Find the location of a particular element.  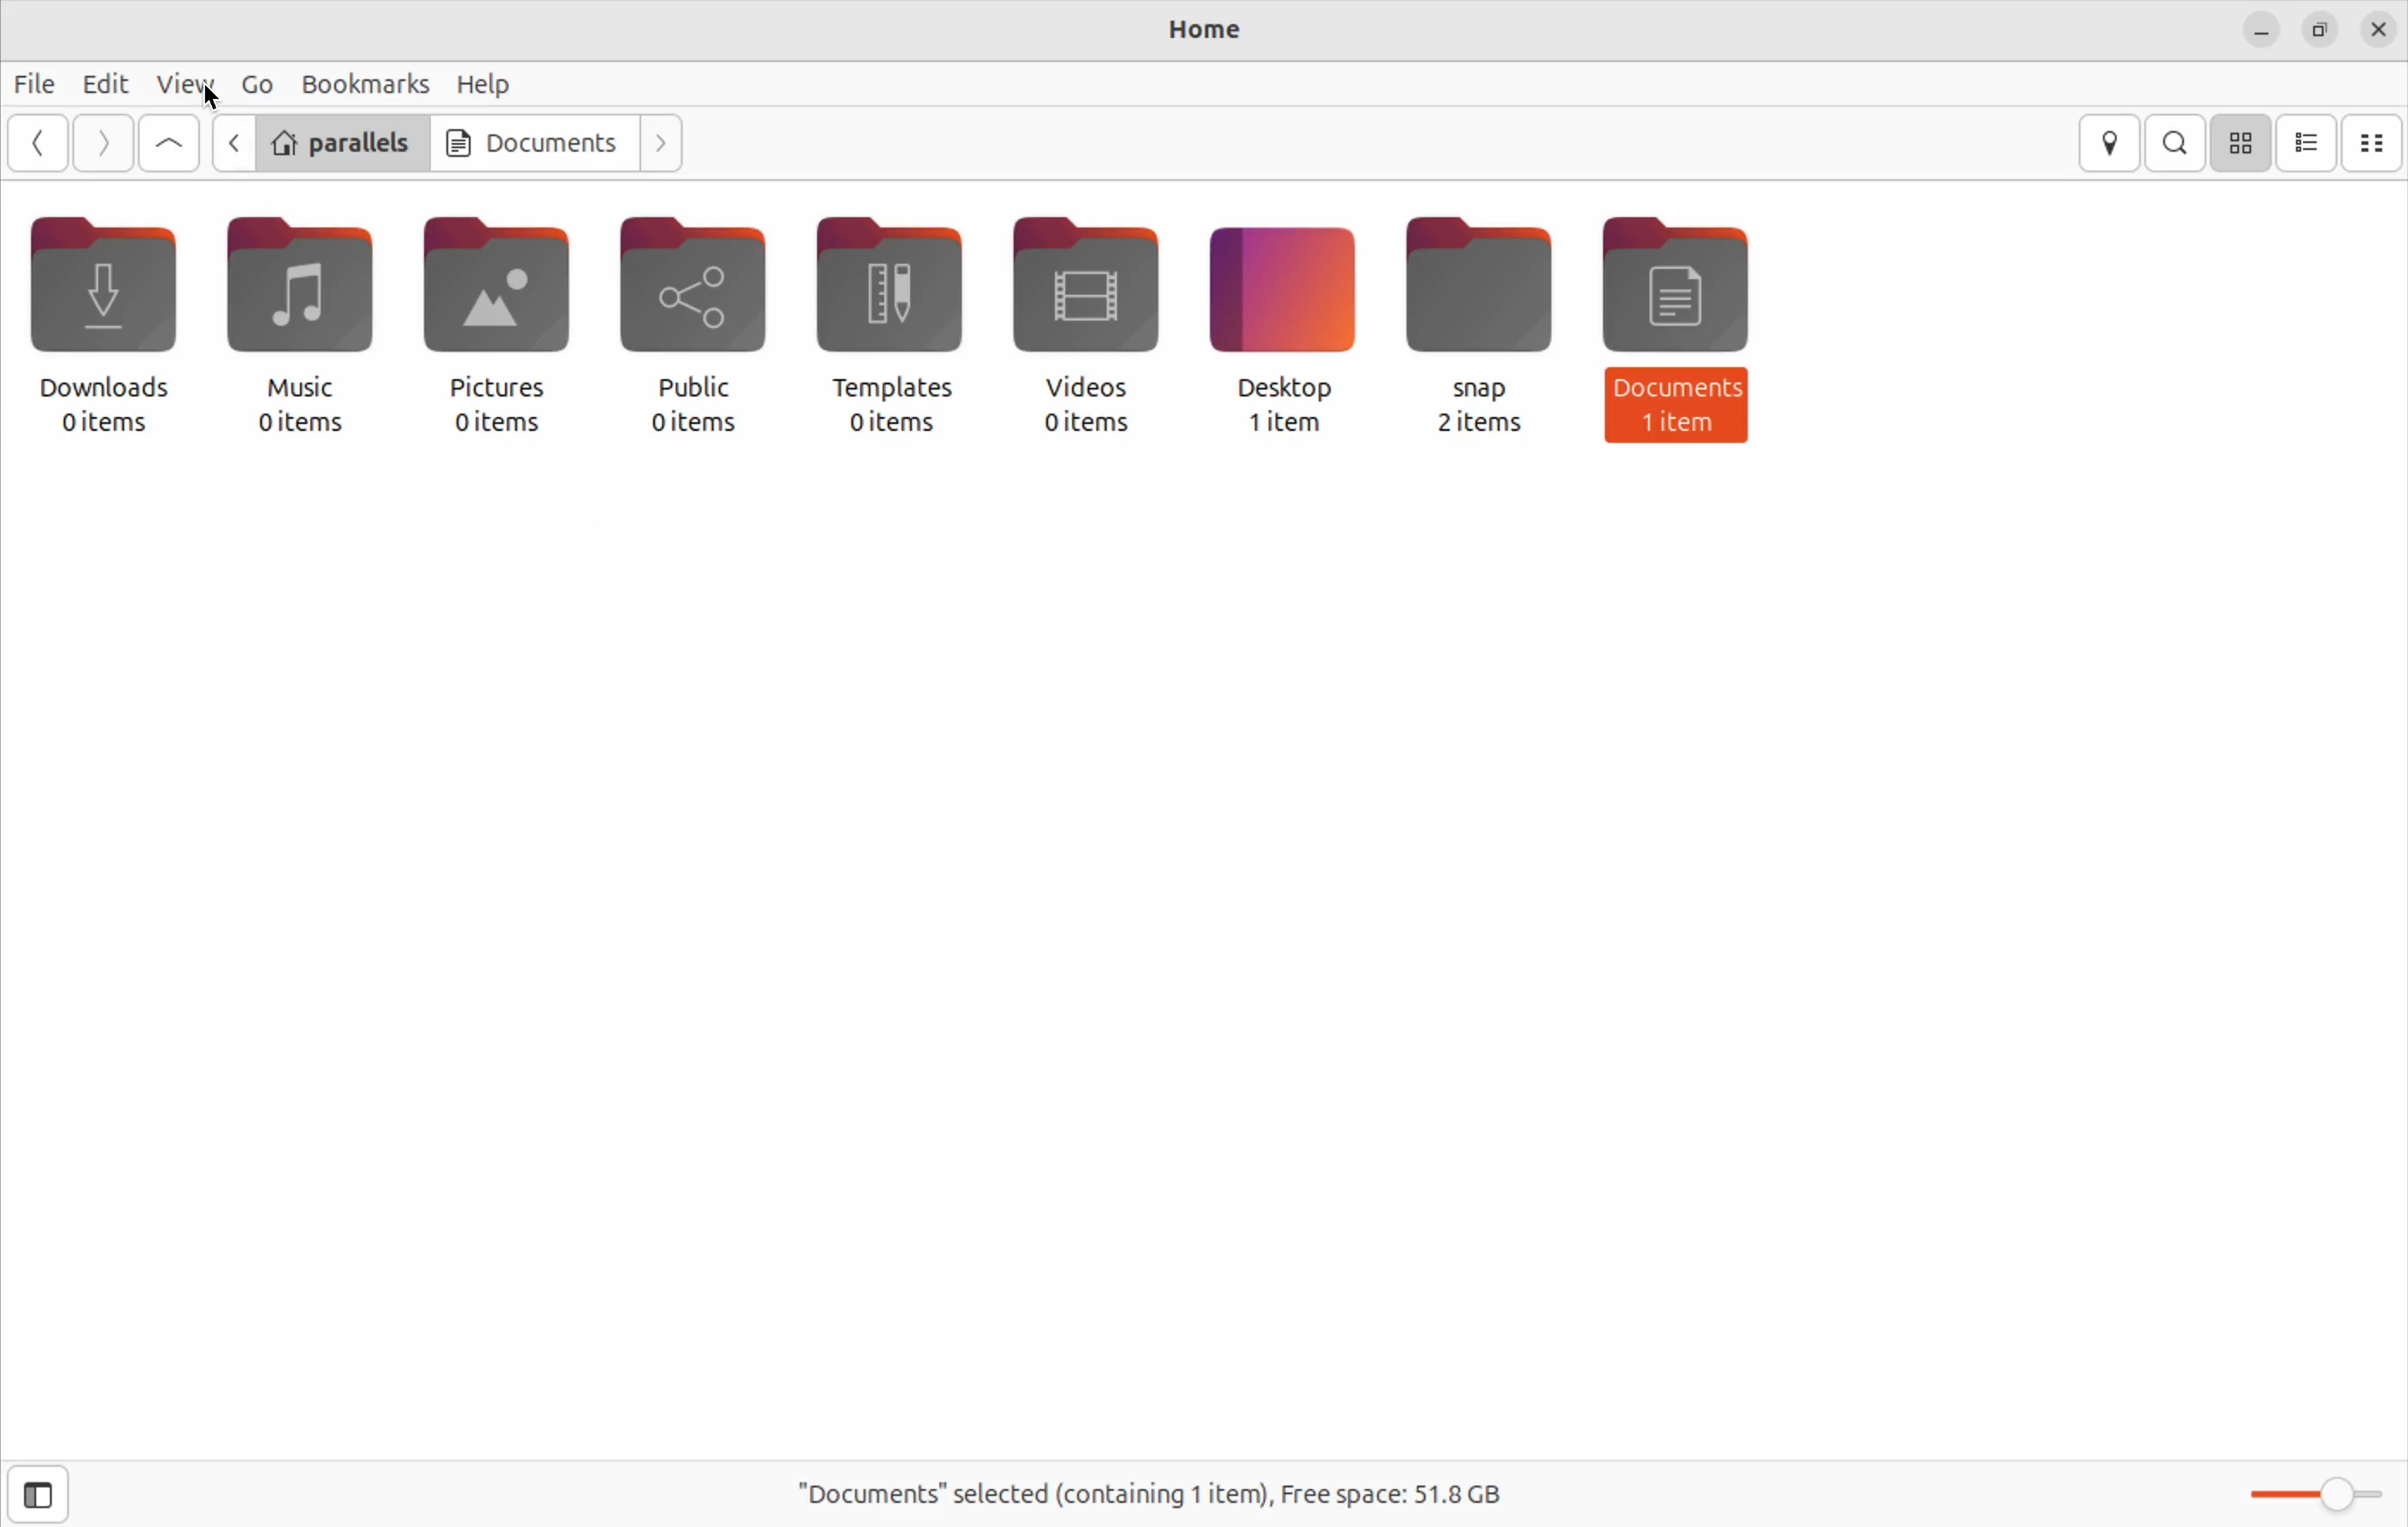

Picture is located at coordinates (503, 302).